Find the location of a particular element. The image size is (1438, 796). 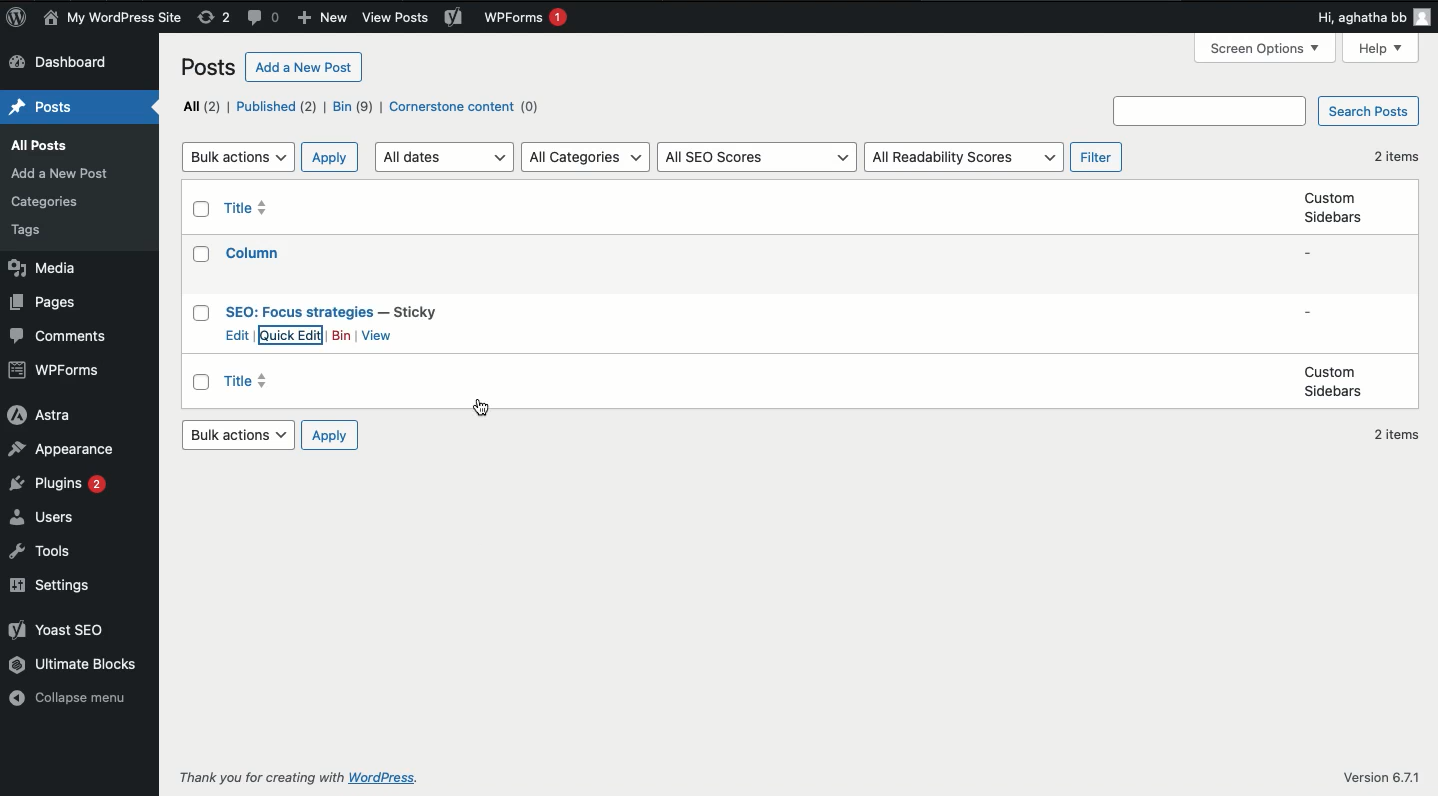

Users is located at coordinates (47, 517).